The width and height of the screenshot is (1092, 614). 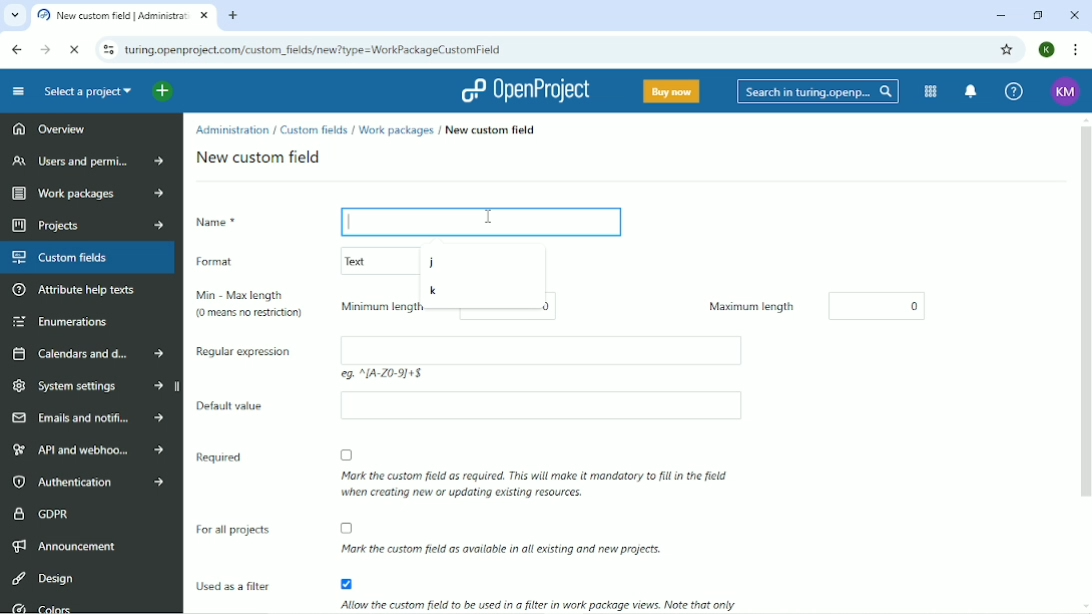 What do you see at coordinates (881, 304) in the screenshot?
I see `0` at bounding box center [881, 304].